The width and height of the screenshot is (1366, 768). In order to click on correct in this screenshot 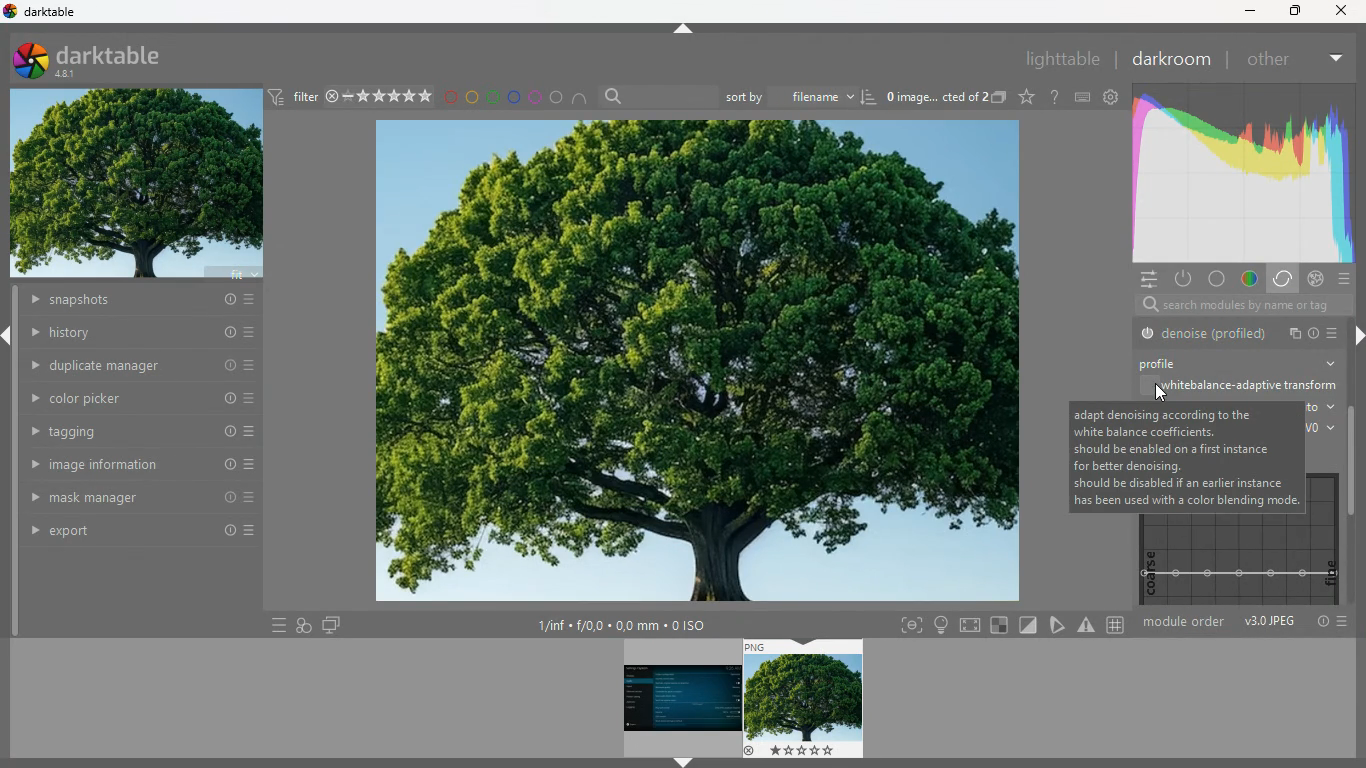, I will do `click(1245, 170)`.